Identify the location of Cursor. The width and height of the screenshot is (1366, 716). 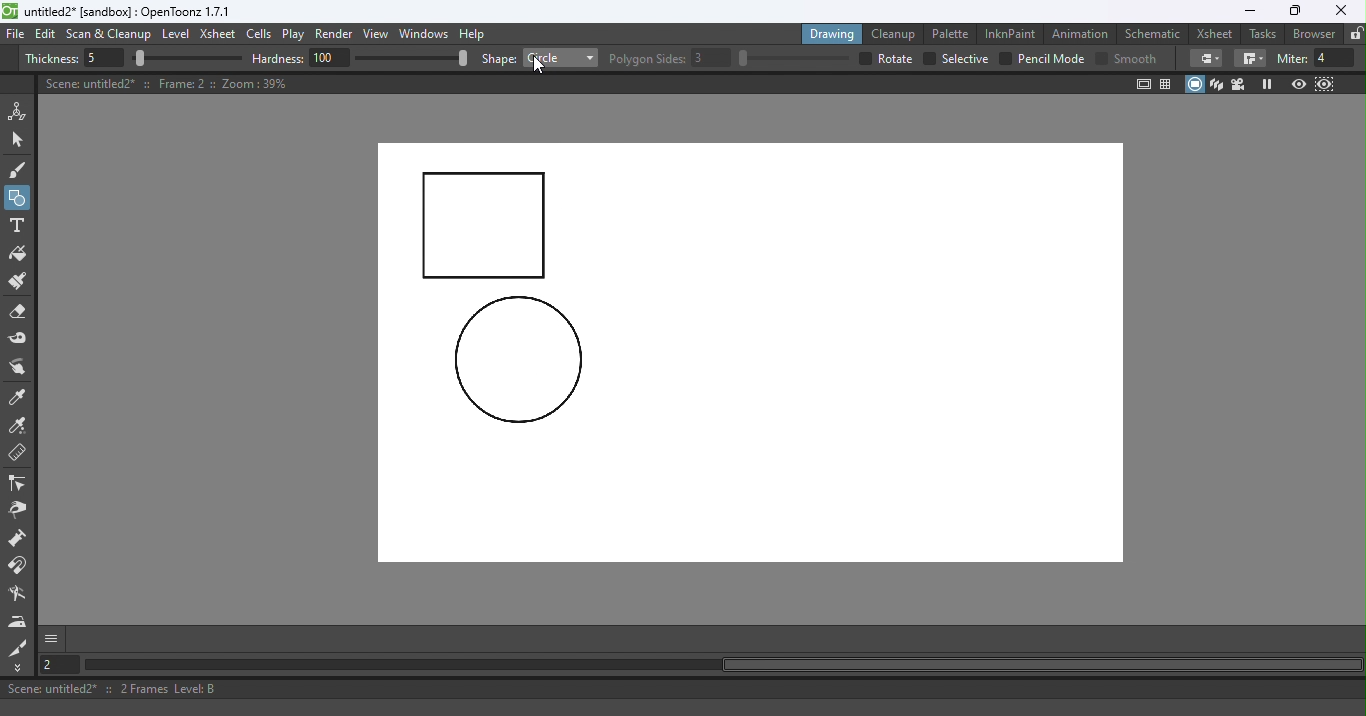
(542, 69).